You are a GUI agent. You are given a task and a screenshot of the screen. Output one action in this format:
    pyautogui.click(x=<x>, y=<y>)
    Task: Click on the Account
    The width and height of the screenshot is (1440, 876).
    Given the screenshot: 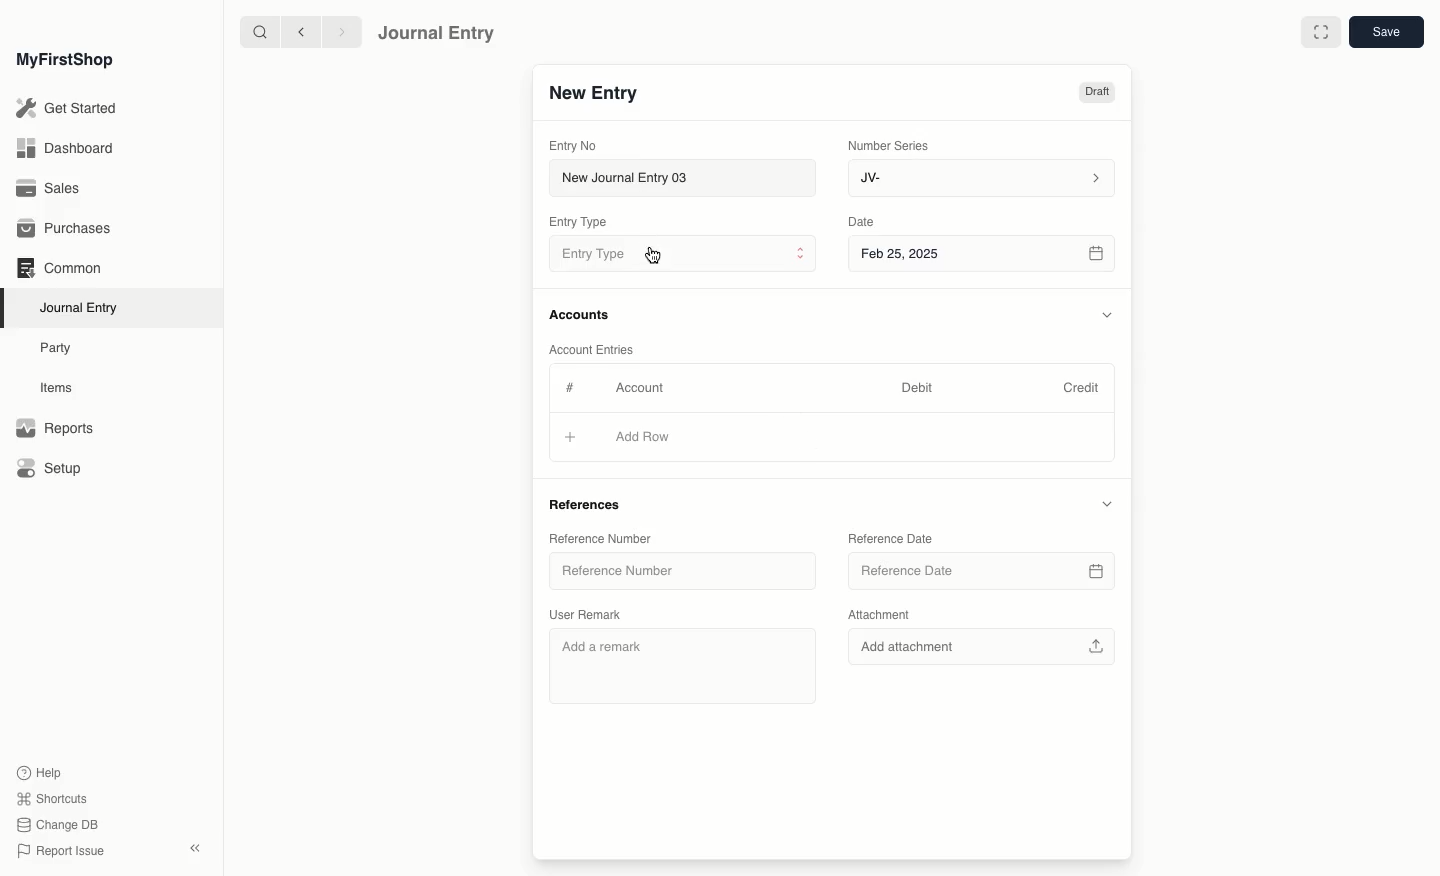 What is the action you would take?
    pyautogui.click(x=639, y=388)
    